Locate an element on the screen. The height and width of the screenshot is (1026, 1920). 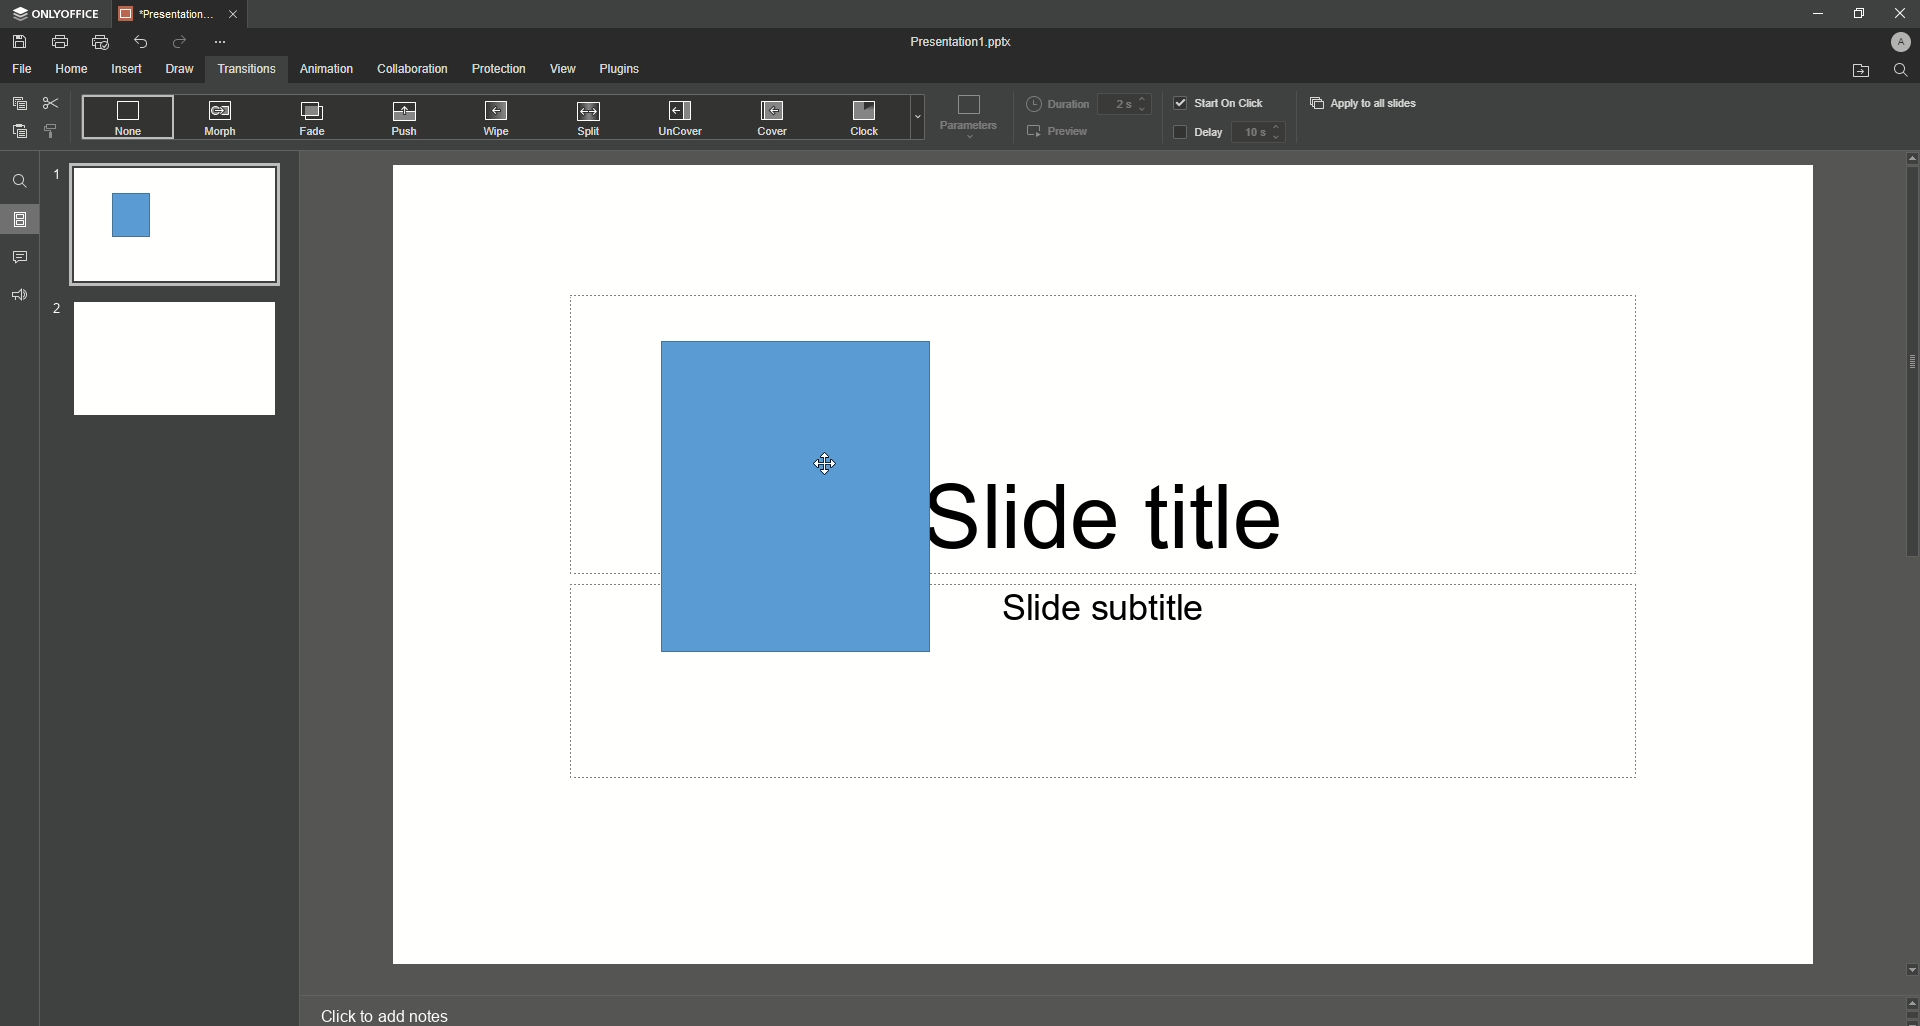
Save is located at coordinates (20, 41).